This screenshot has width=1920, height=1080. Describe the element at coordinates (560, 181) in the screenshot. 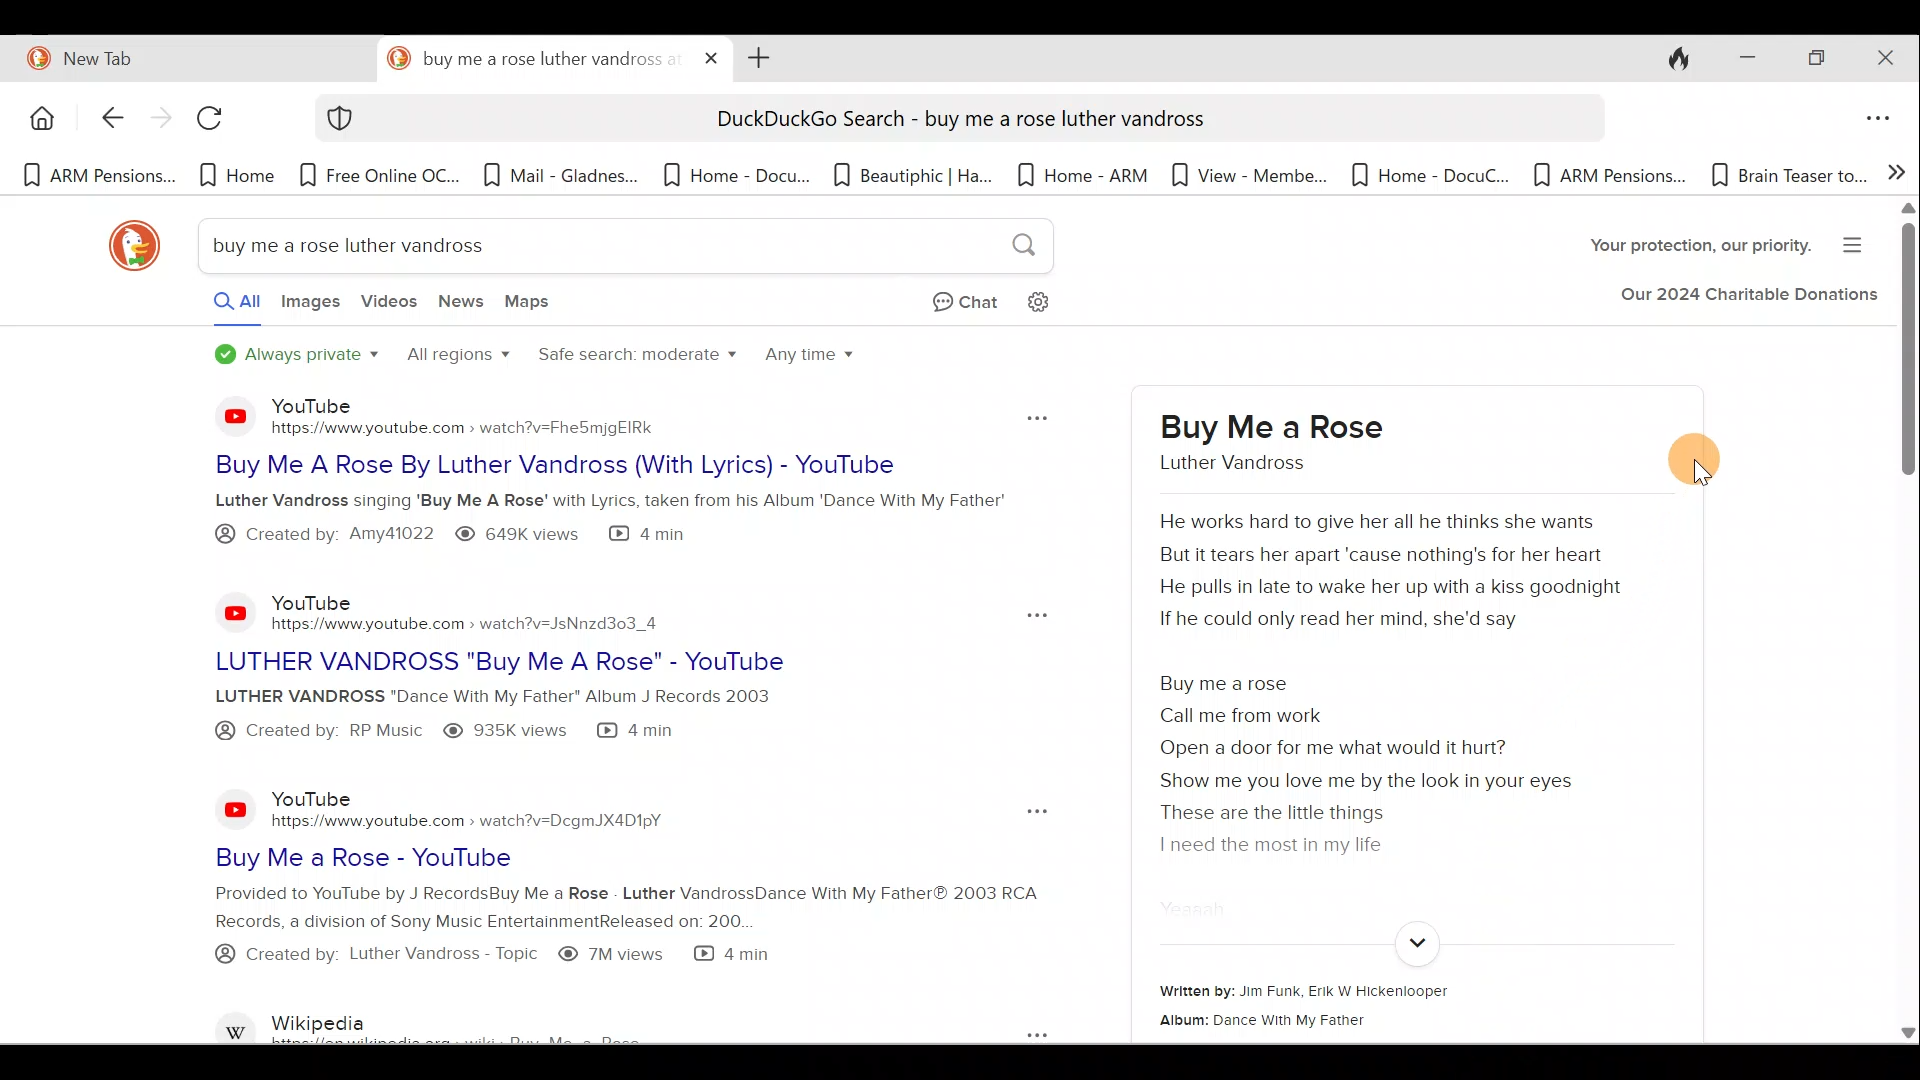

I see `Bookmark 4` at that location.